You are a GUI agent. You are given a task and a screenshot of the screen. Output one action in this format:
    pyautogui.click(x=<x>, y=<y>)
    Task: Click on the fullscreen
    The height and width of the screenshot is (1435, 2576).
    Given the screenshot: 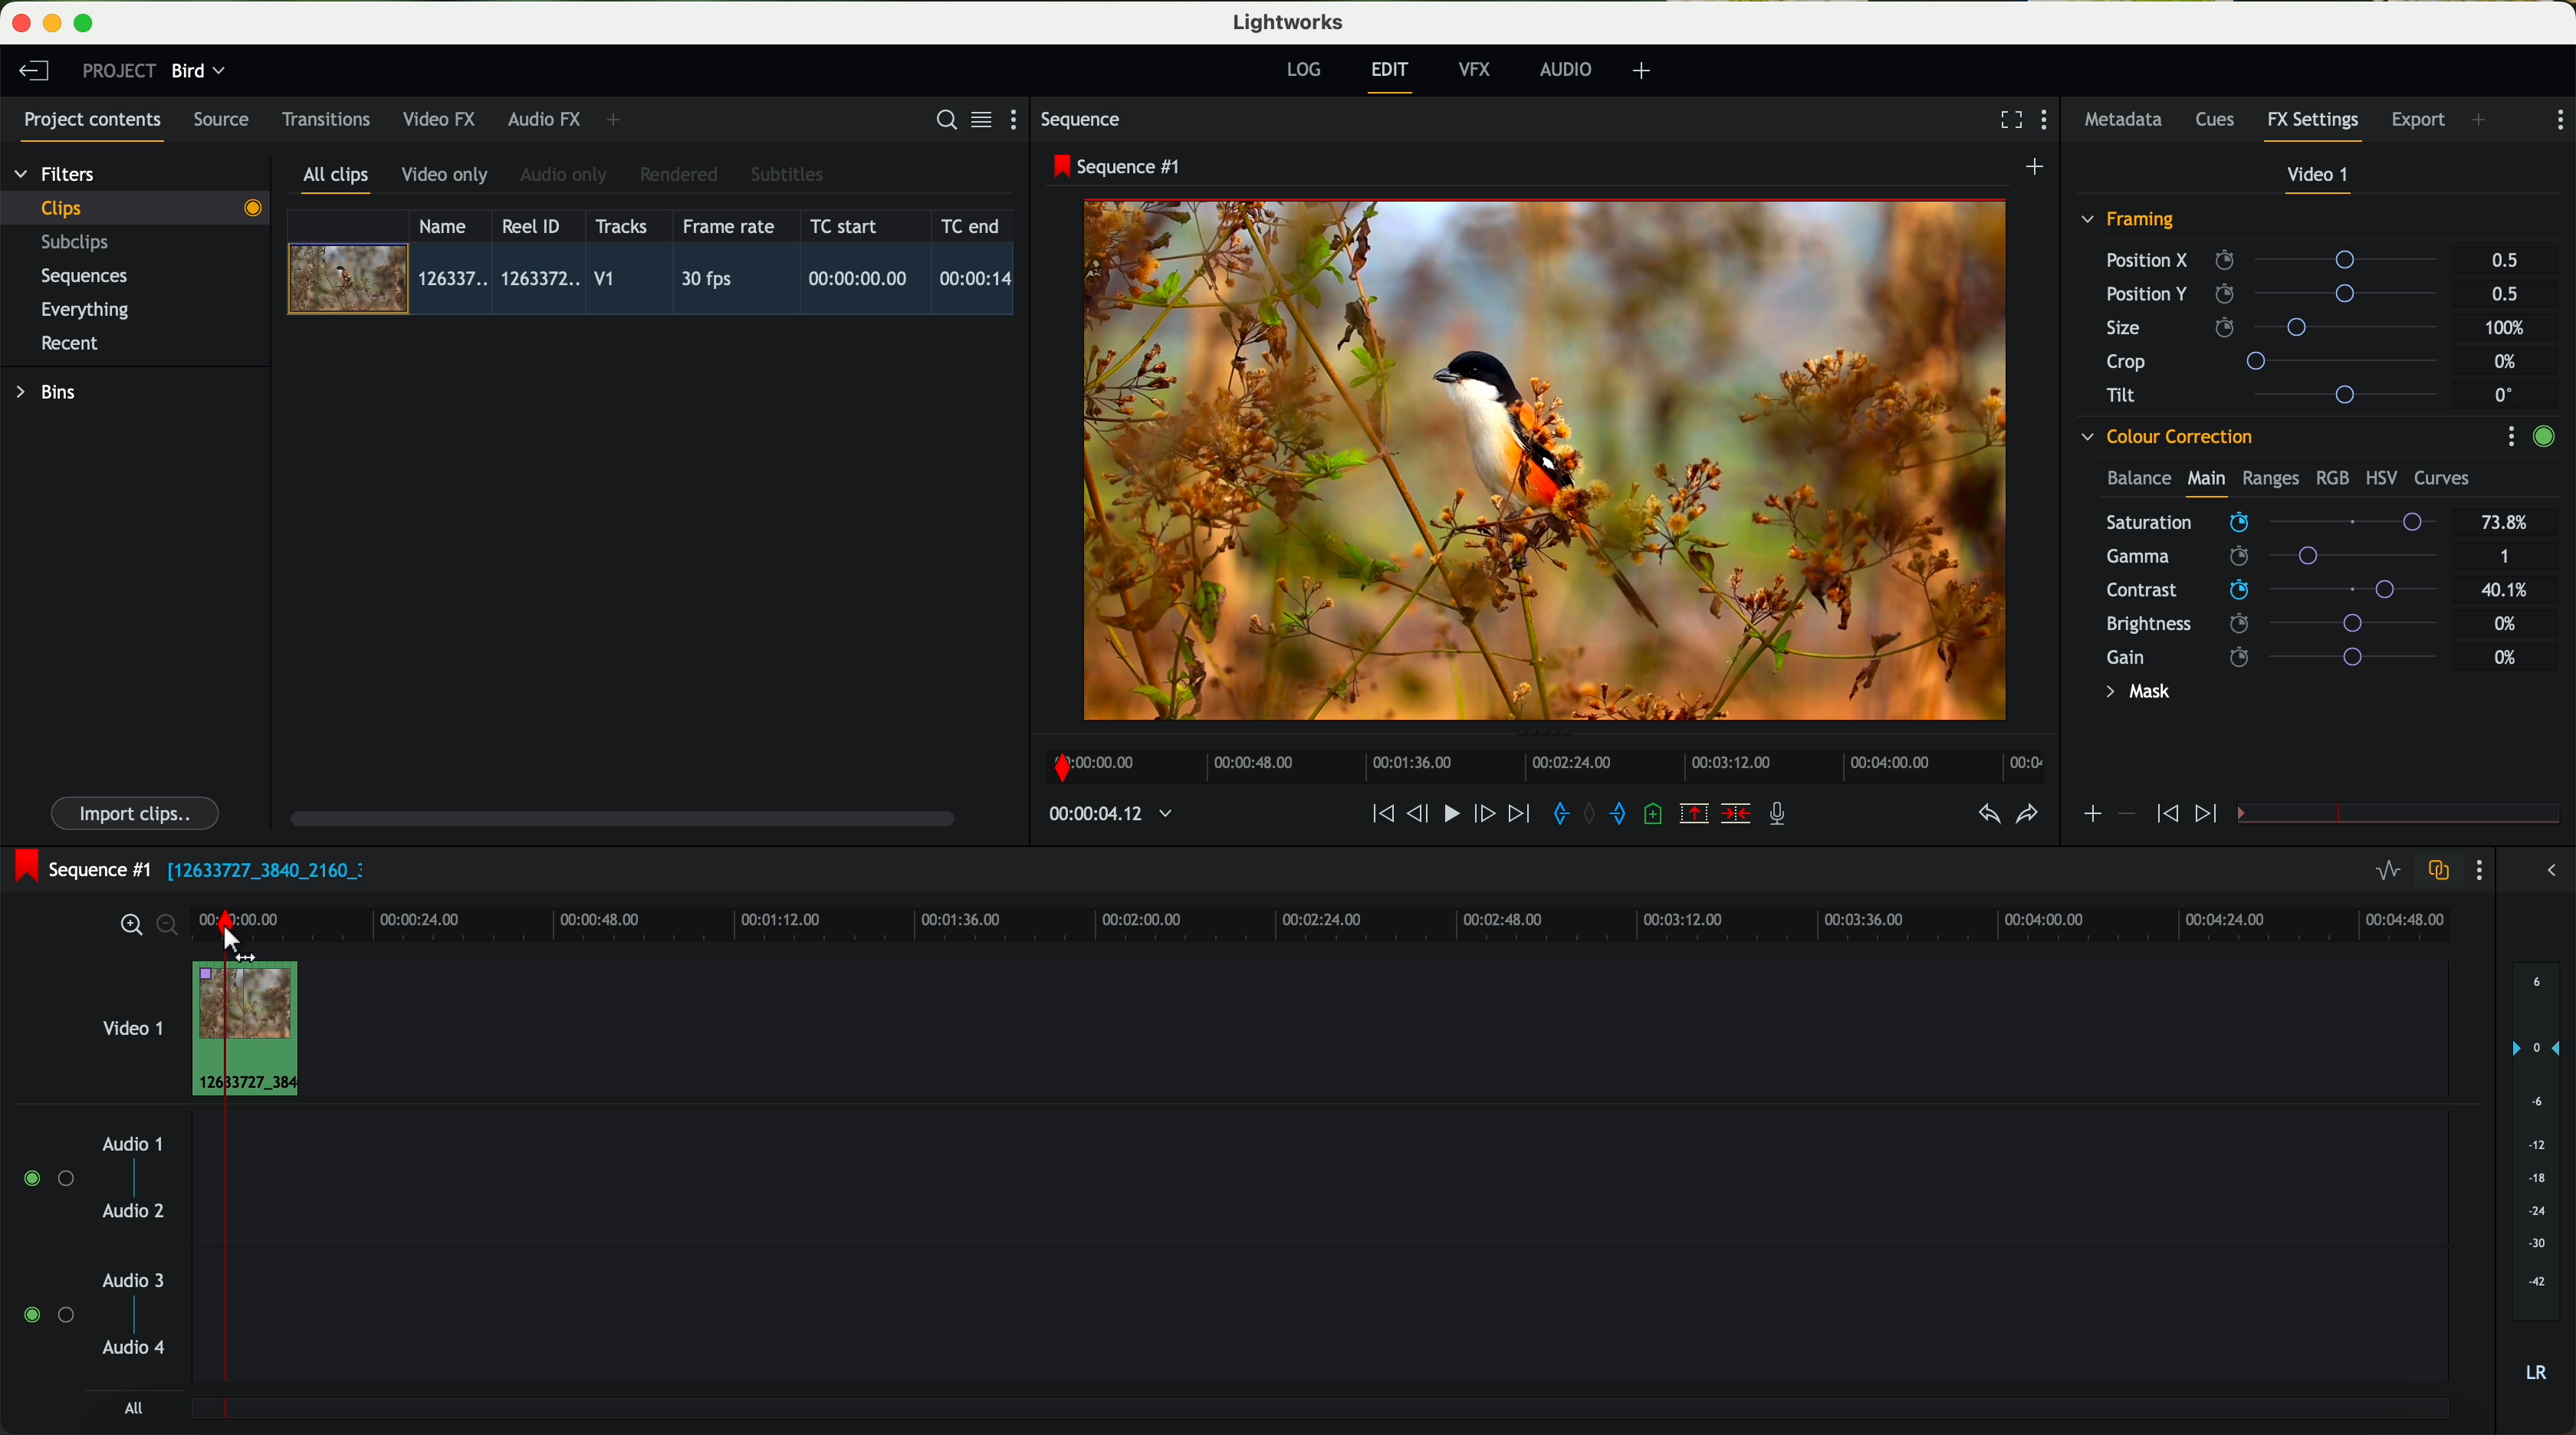 What is the action you would take?
    pyautogui.click(x=2007, y=119)
    